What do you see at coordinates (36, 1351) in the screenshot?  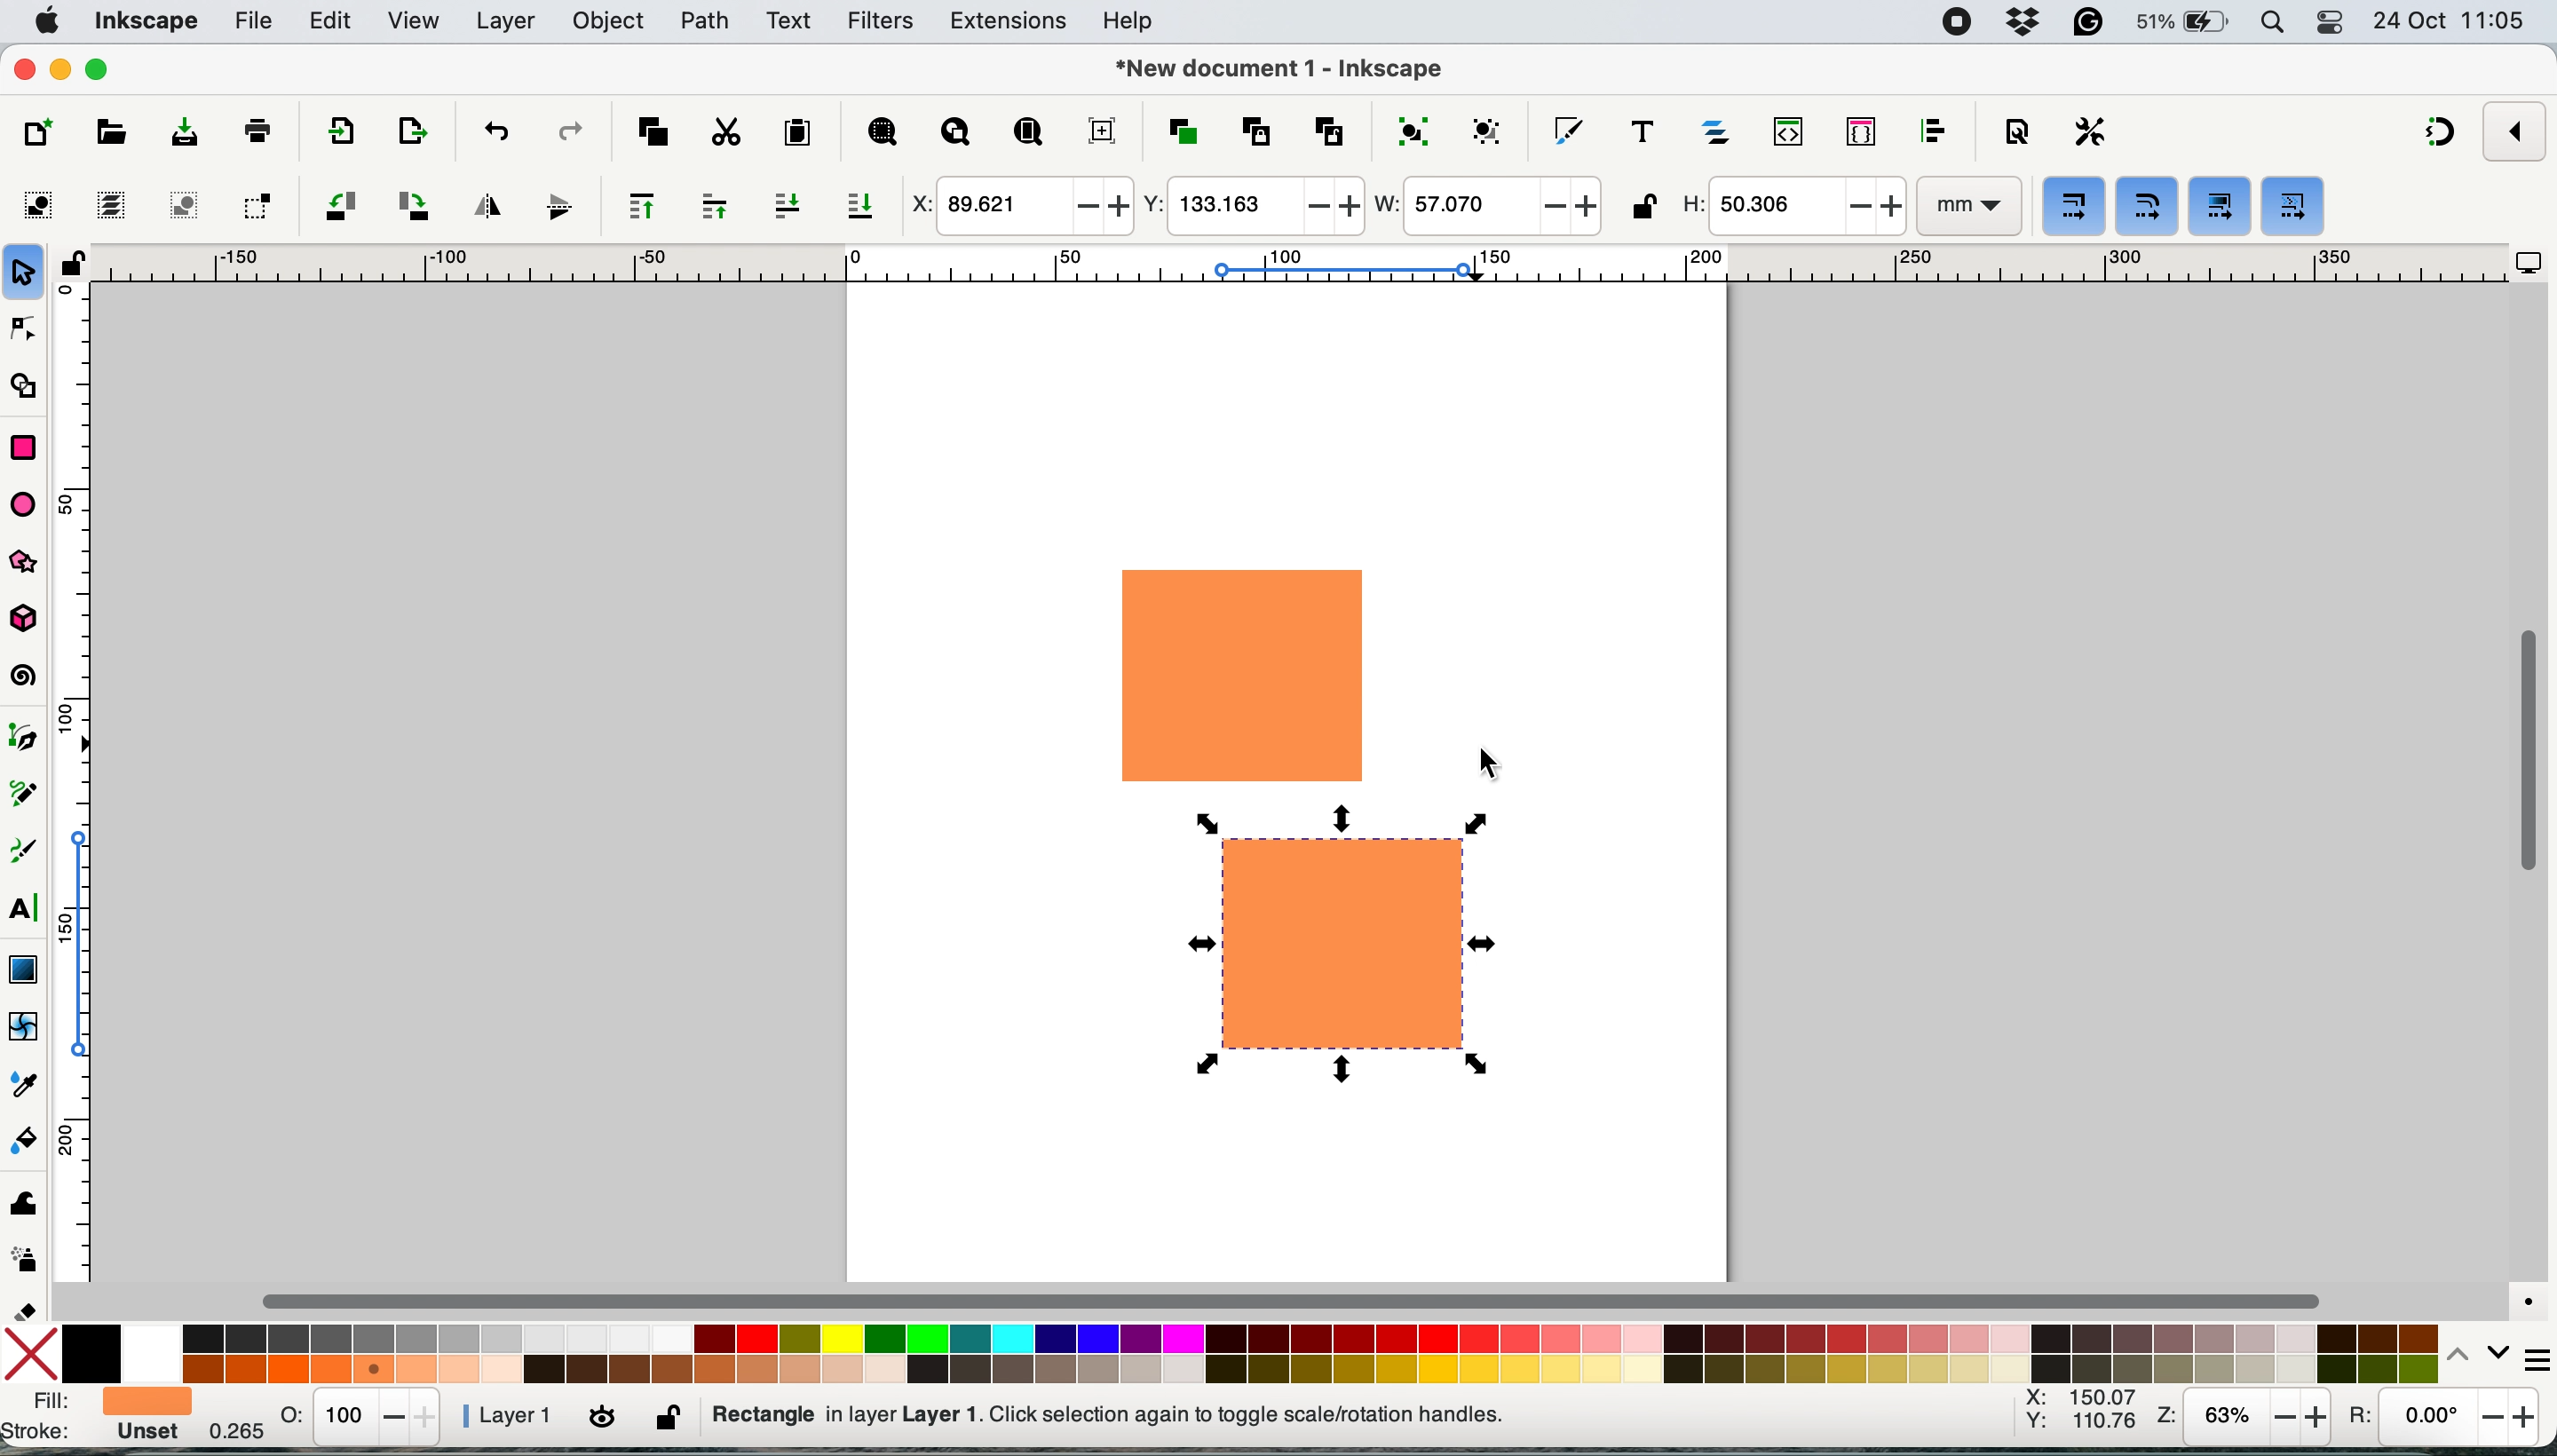 I see `no fill` at bounding box center [36, 1351].